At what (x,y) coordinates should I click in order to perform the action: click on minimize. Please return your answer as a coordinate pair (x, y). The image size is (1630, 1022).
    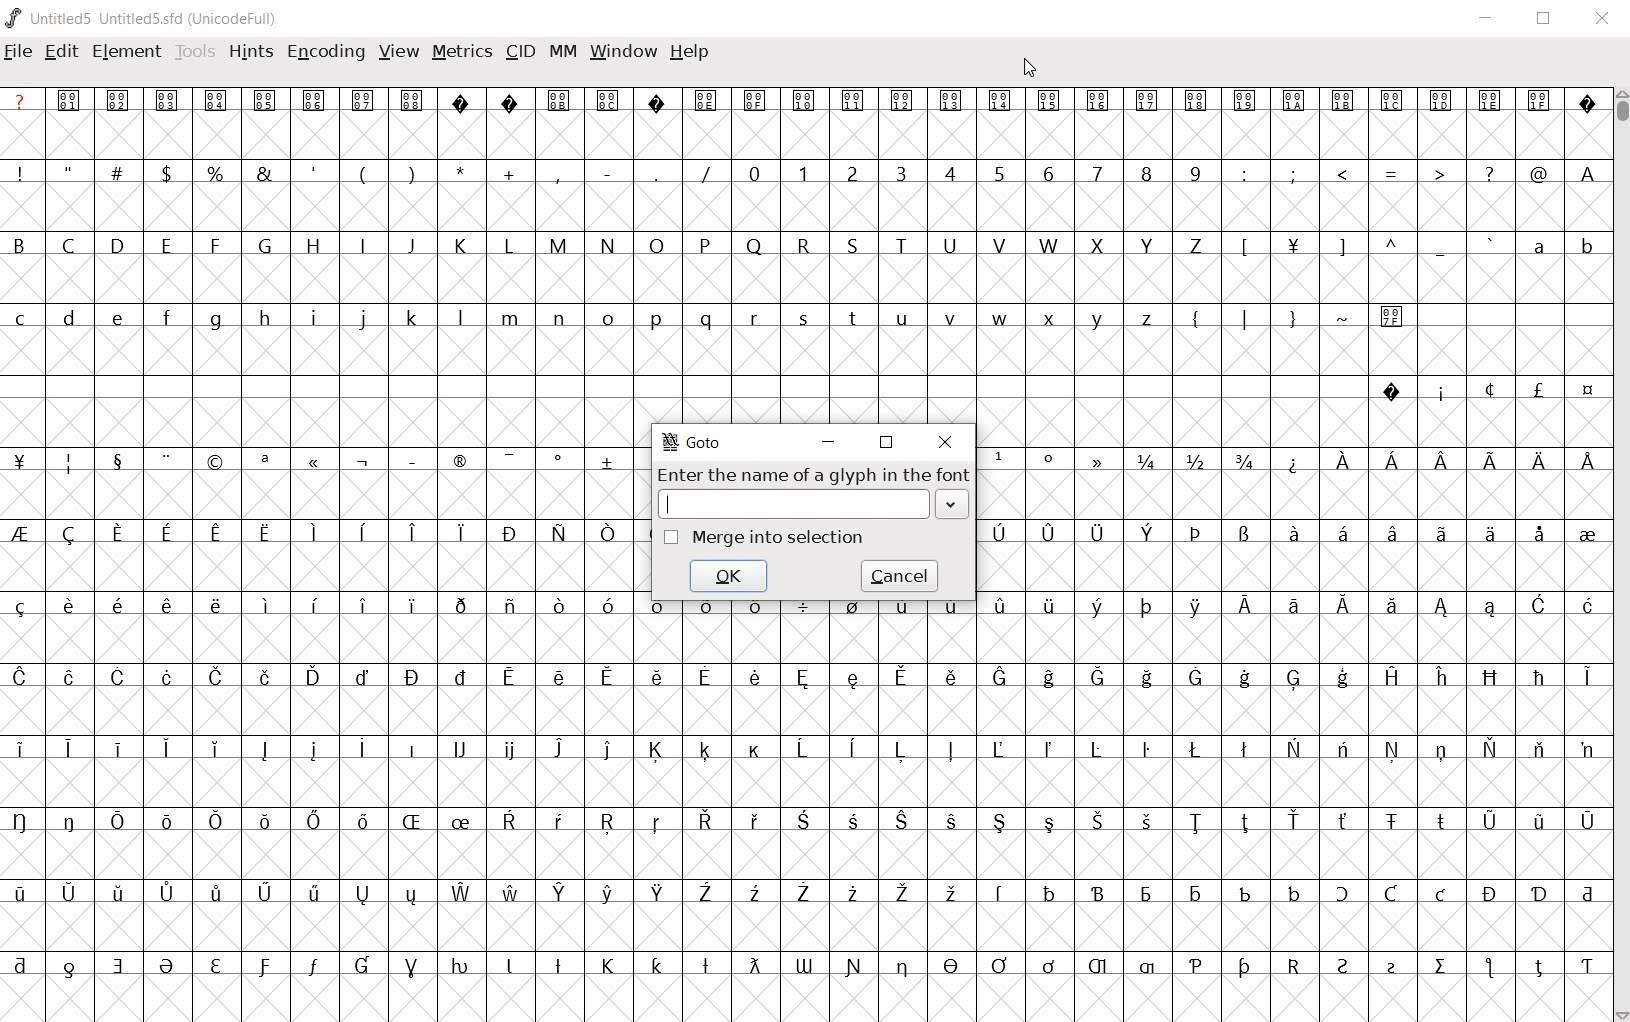
    Looking at the image, I should click on (827, 442).